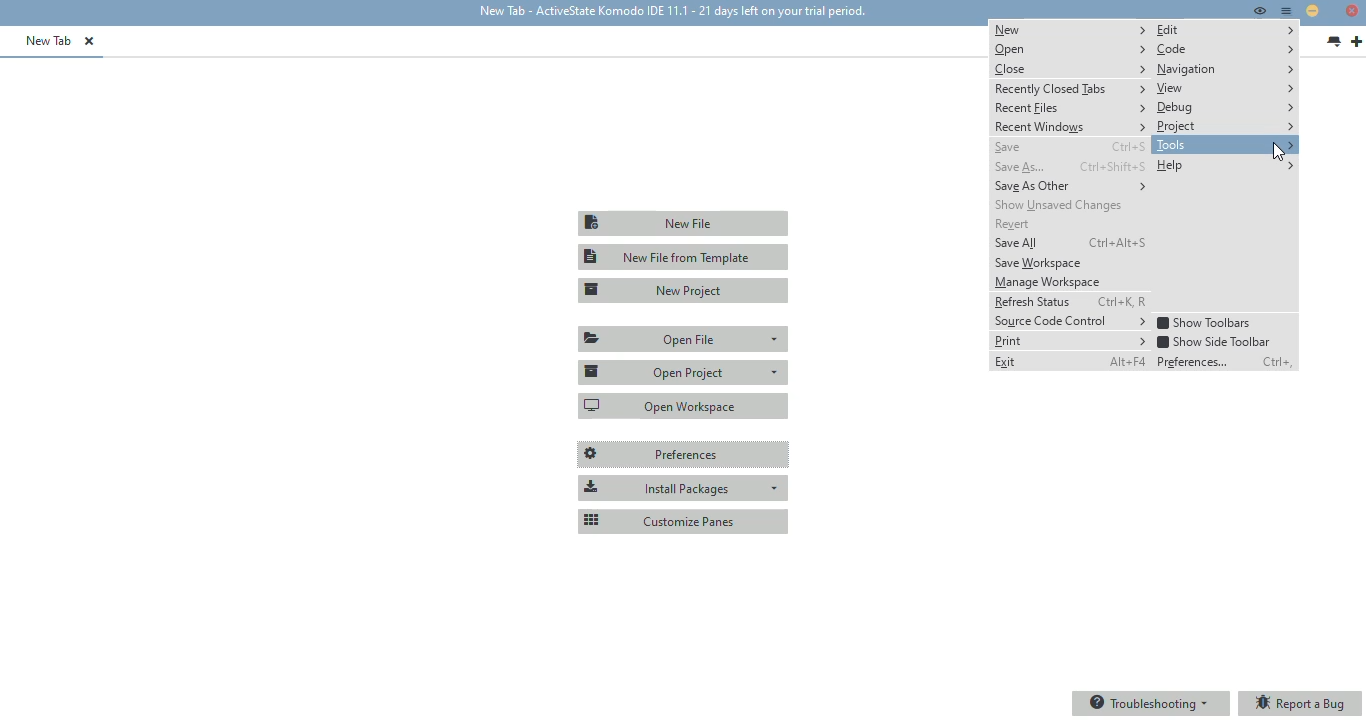  I want to click on navigation, so click(1226, 69).